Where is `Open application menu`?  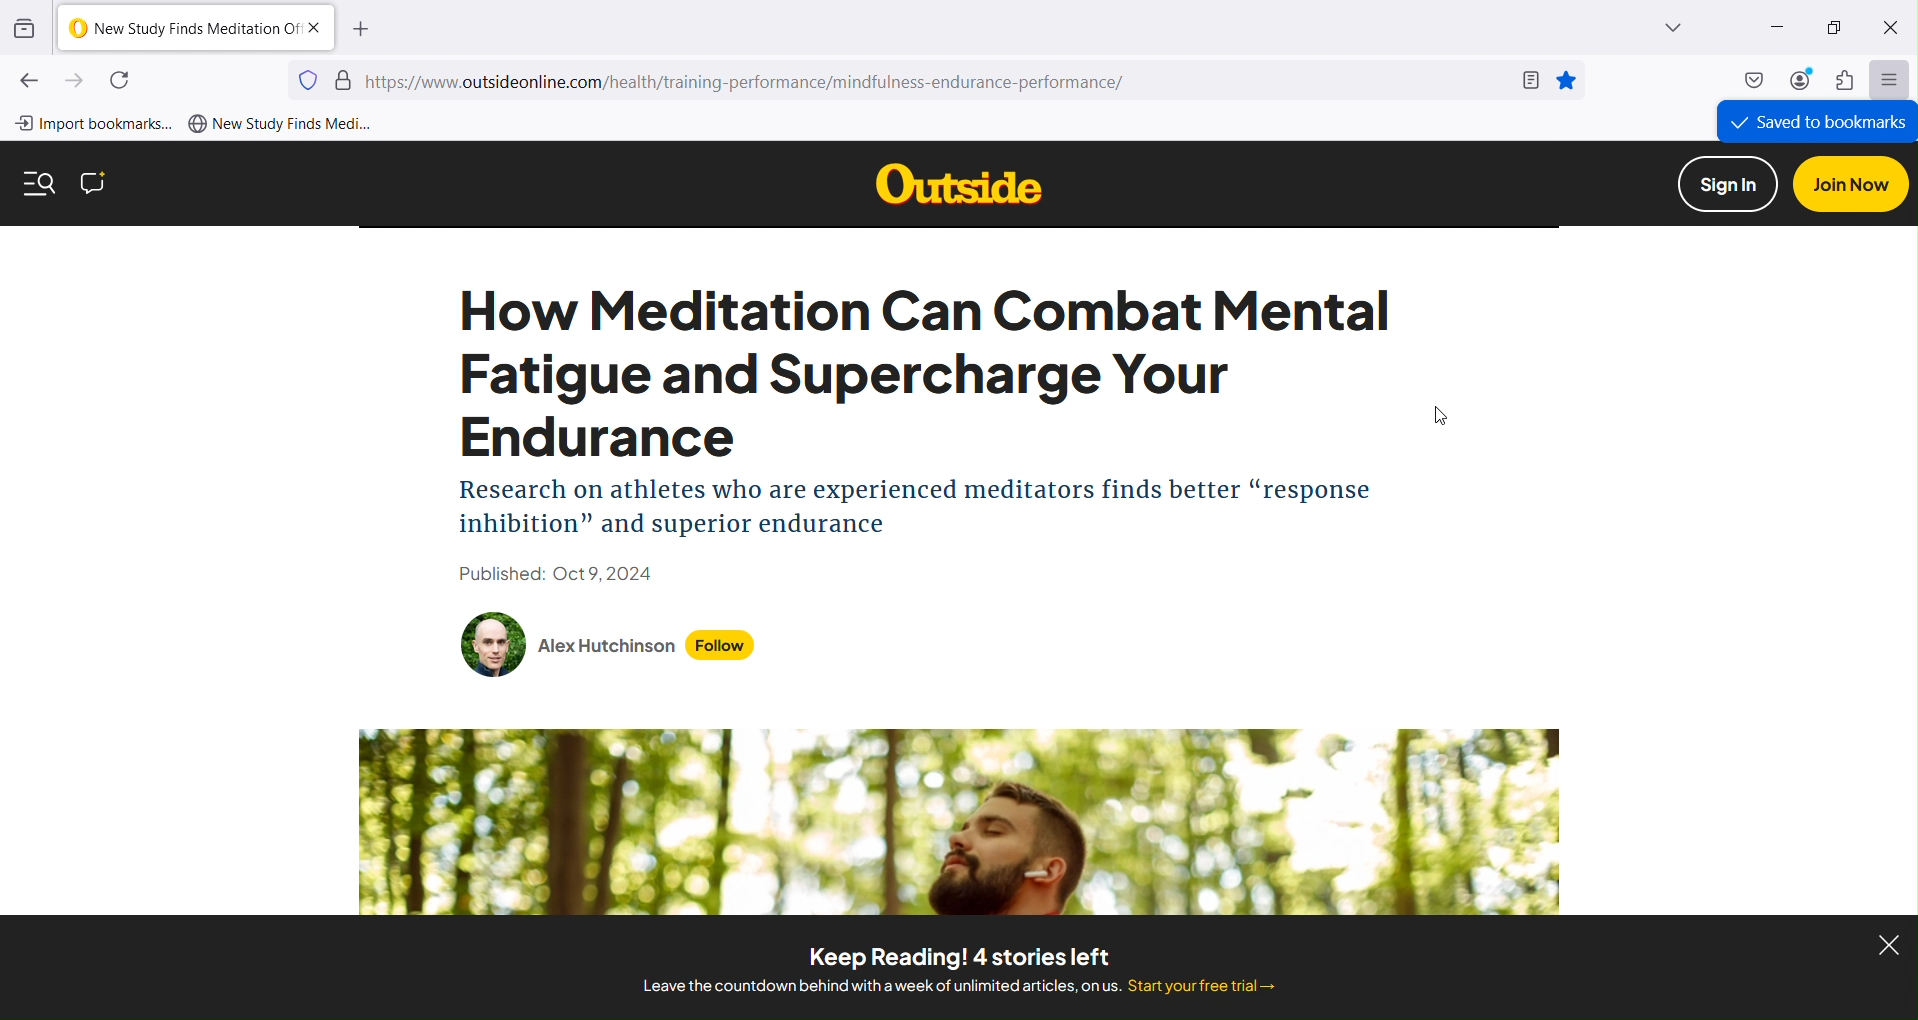
Open application menu is located at coordinates (1890, 79).